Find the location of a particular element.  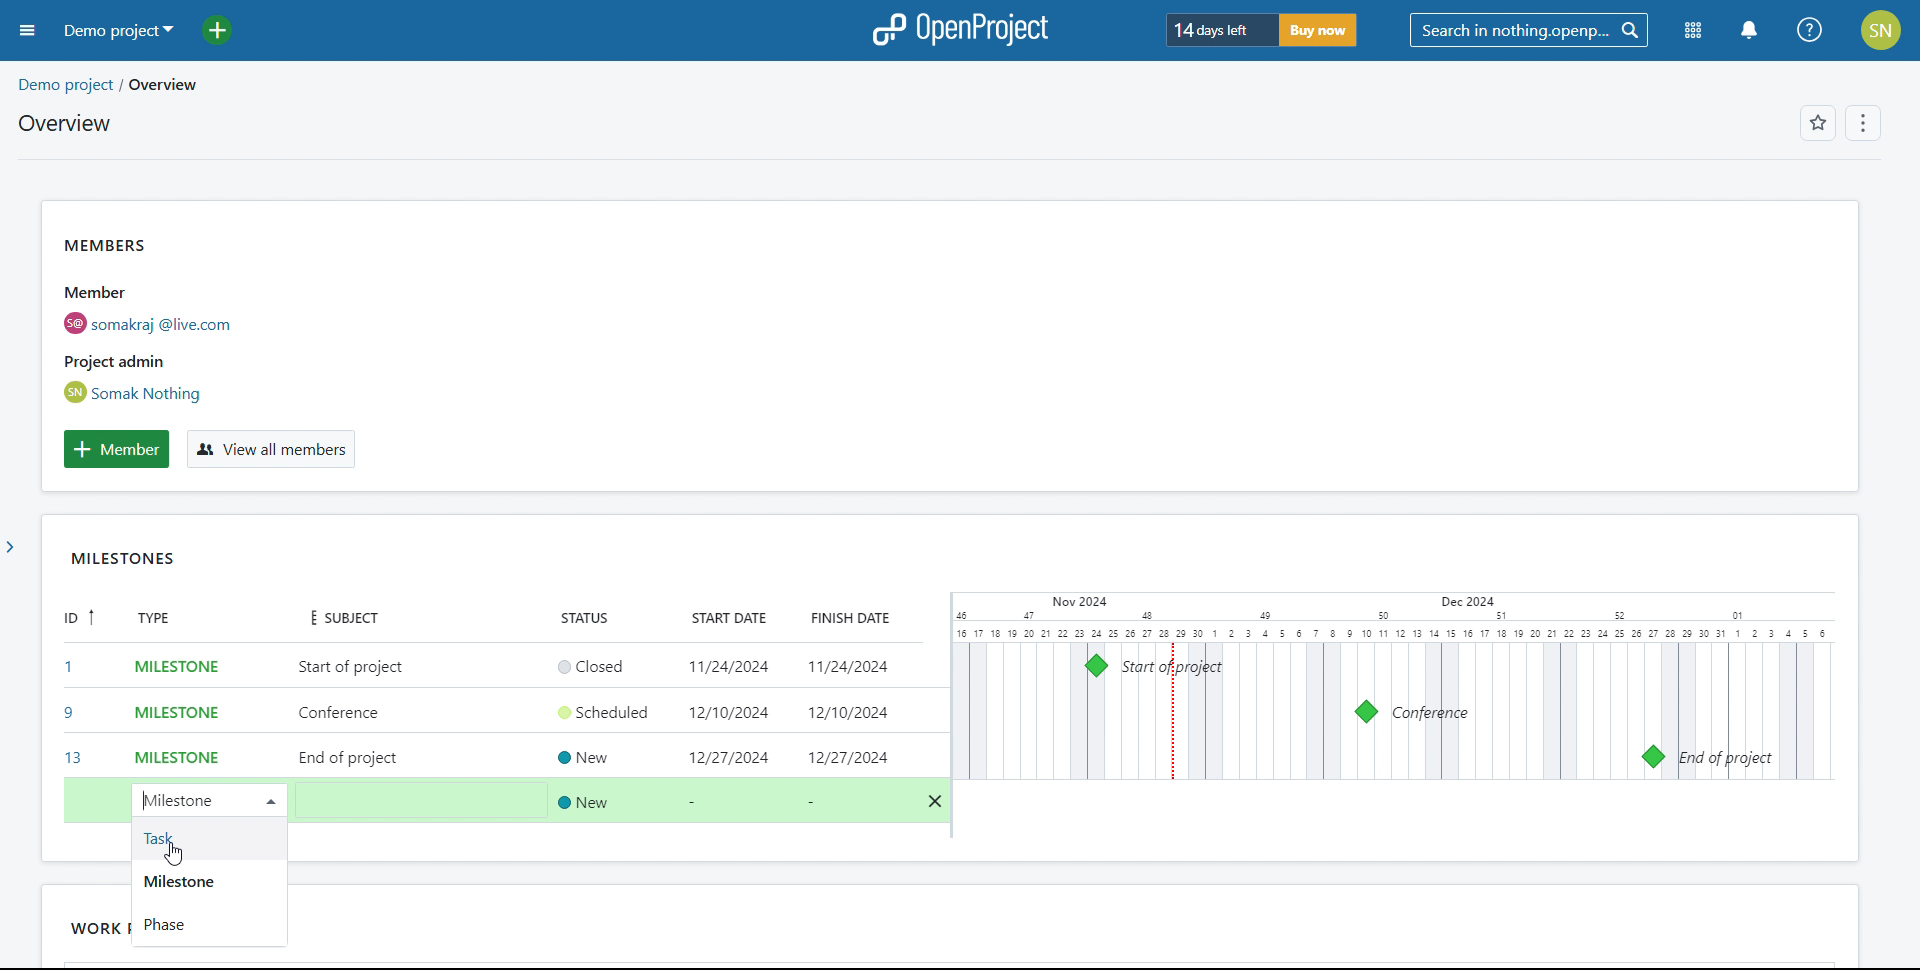

subject is located at coordinates (336, 616).